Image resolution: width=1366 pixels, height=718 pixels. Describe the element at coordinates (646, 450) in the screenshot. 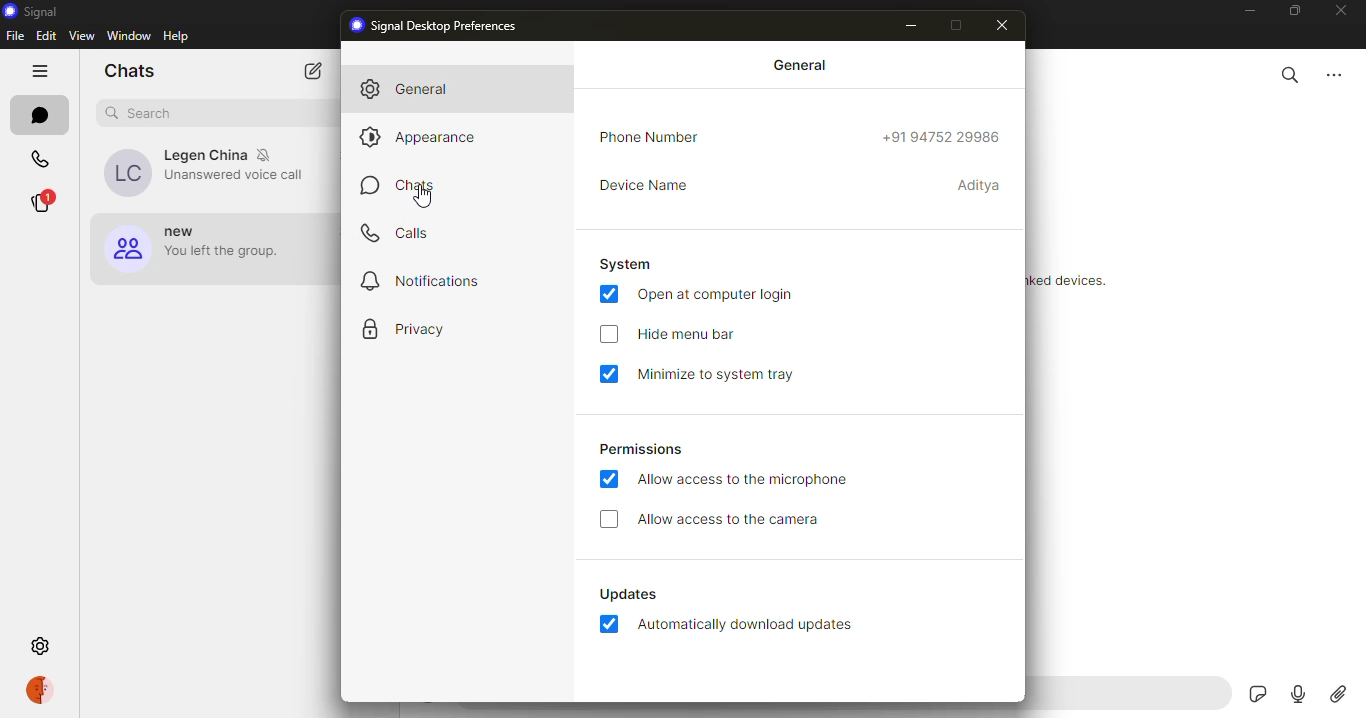

I see `permissions` at that location.